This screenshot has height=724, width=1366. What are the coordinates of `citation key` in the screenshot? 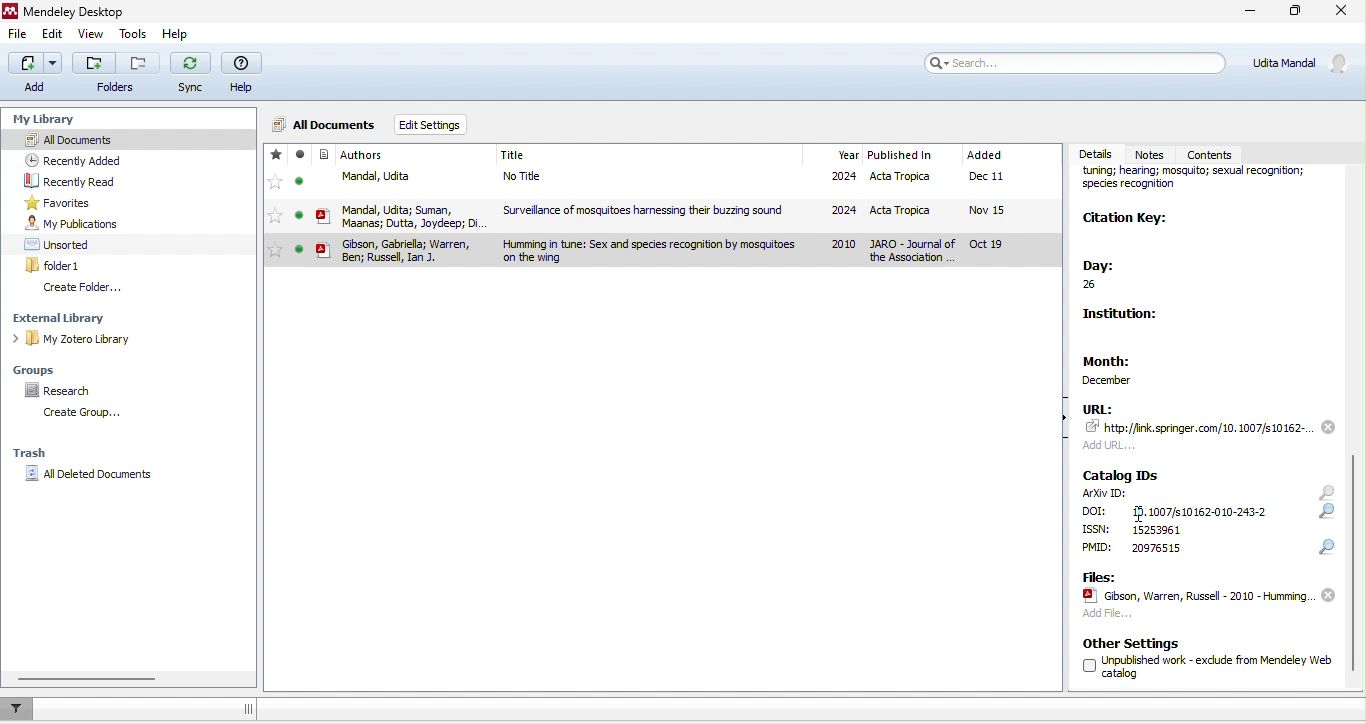 It's located at (1127, 220).